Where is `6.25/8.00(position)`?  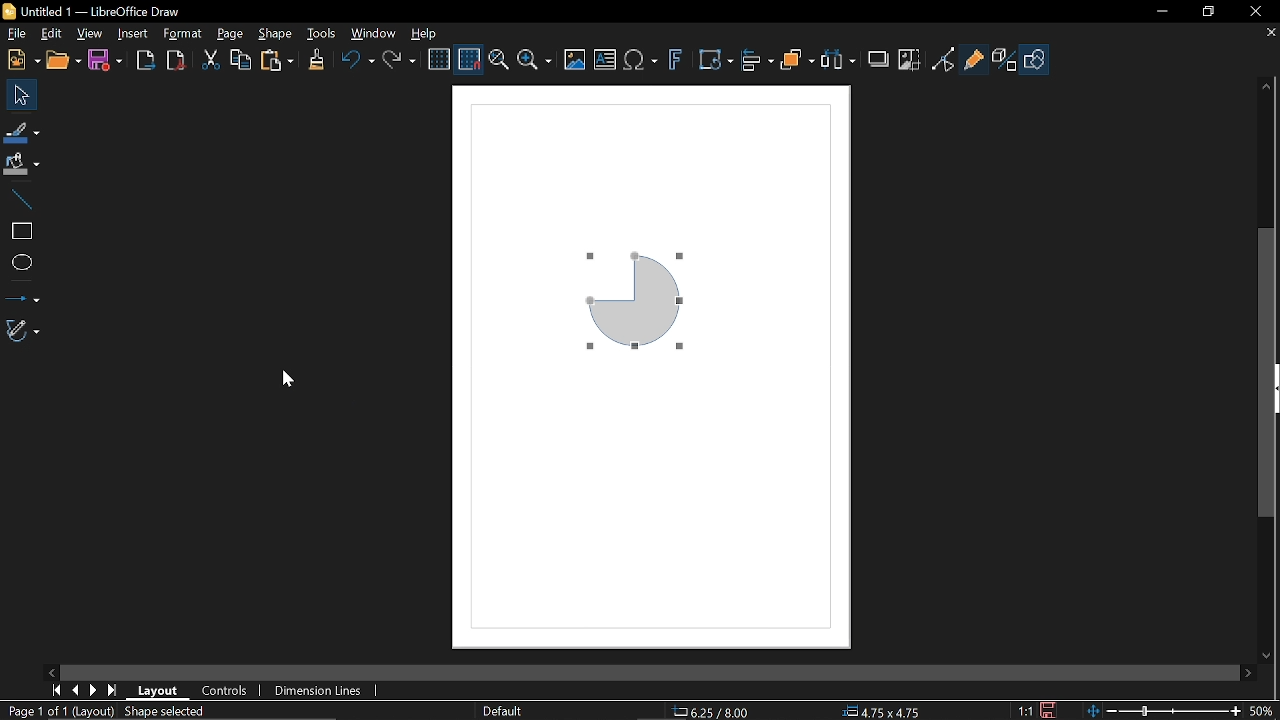
6.25/8.00(position) is located at coordinates (715, 712).